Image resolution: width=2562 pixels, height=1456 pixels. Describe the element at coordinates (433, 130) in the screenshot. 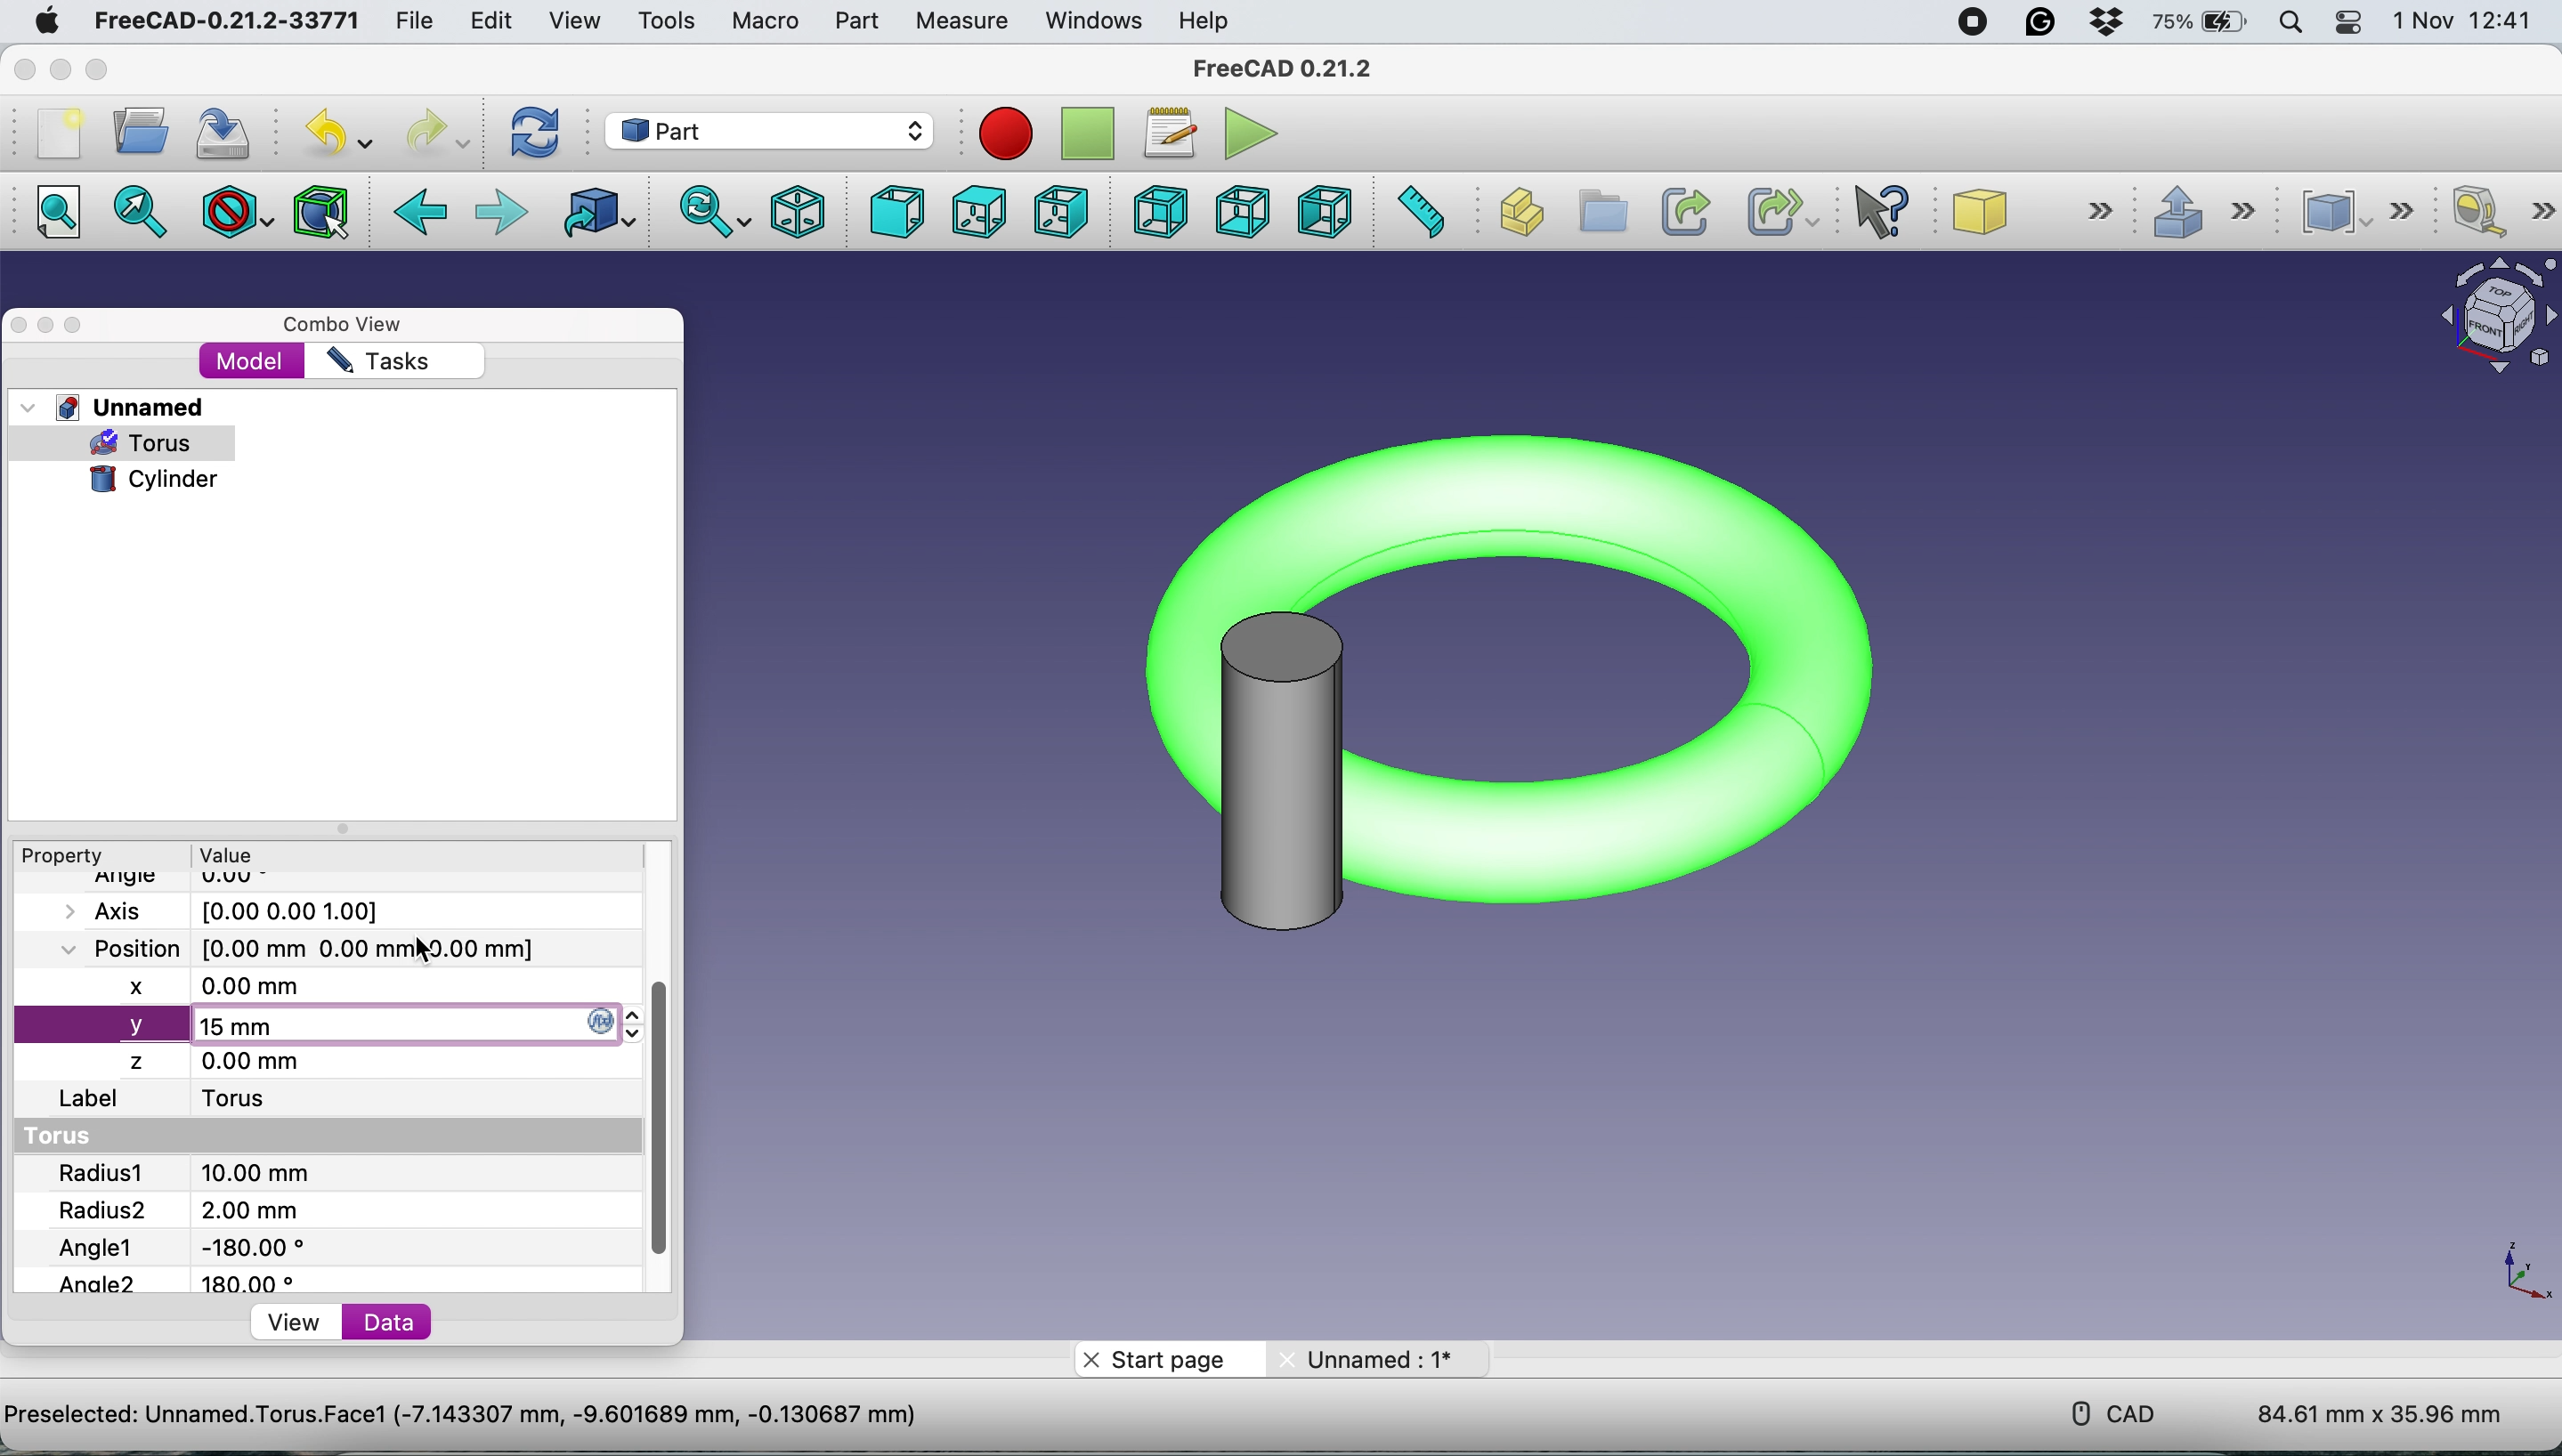

I see `redo` at that location.